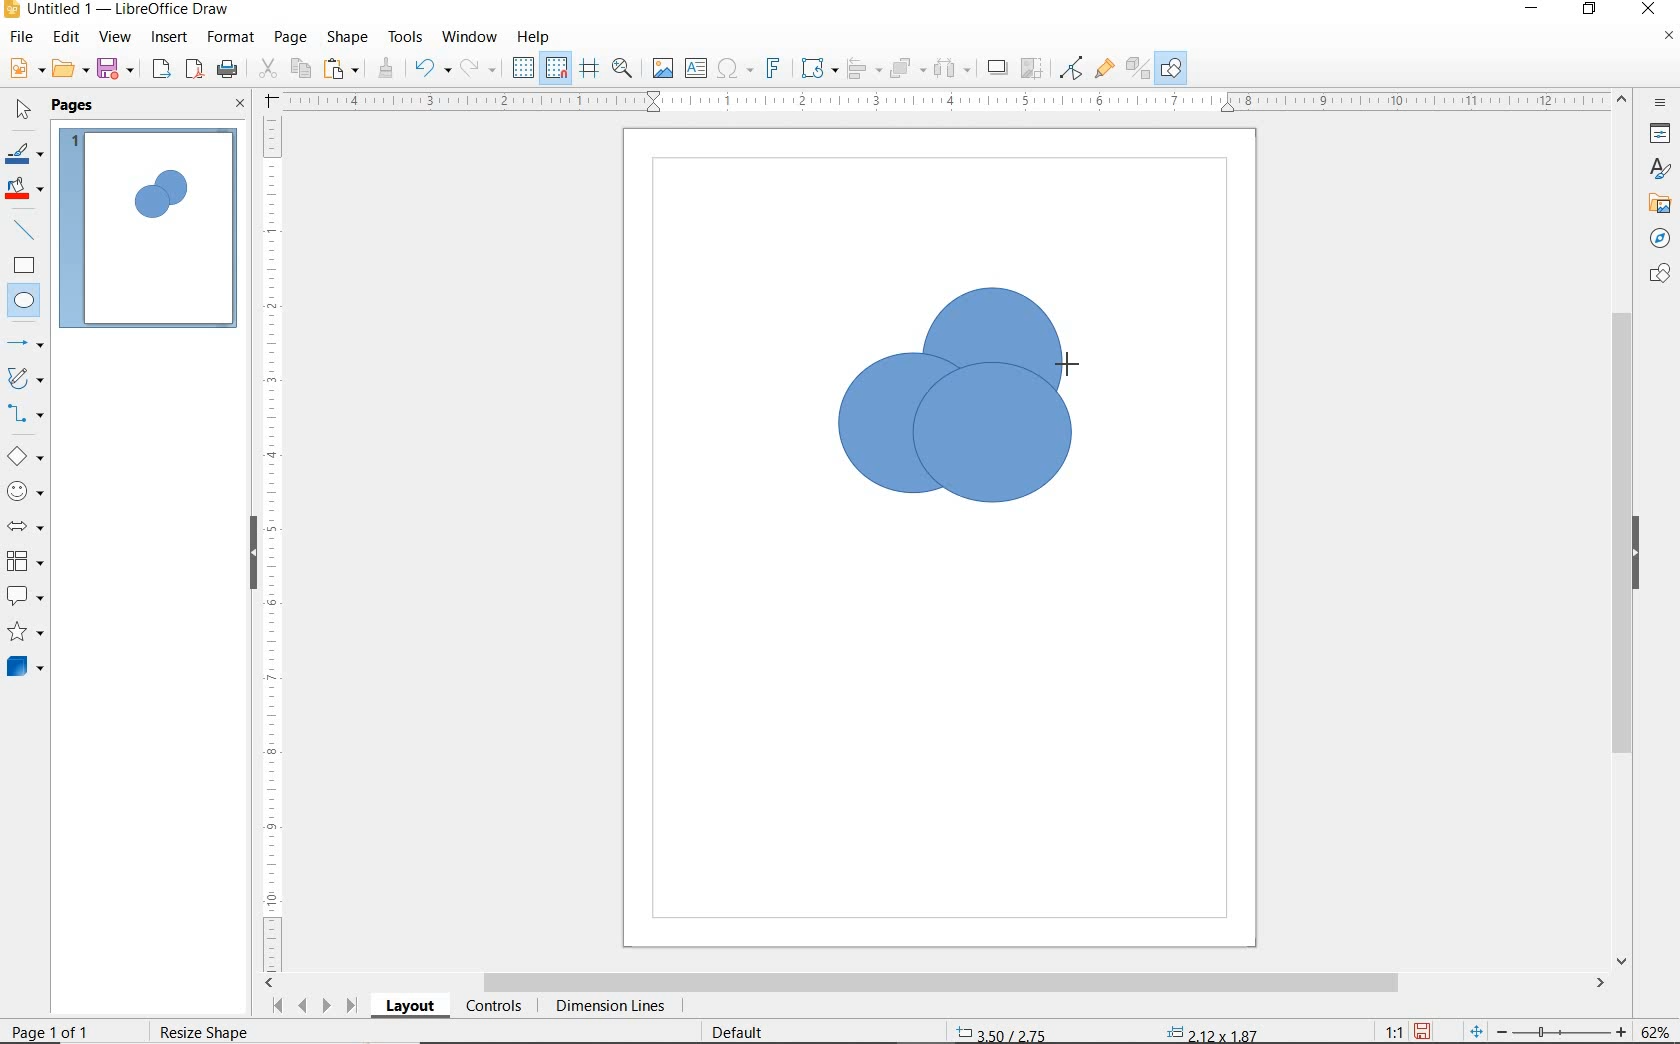 The height and width of the screenshot is (1044, 1680). I want to click on PAGES, so click(75, 105).